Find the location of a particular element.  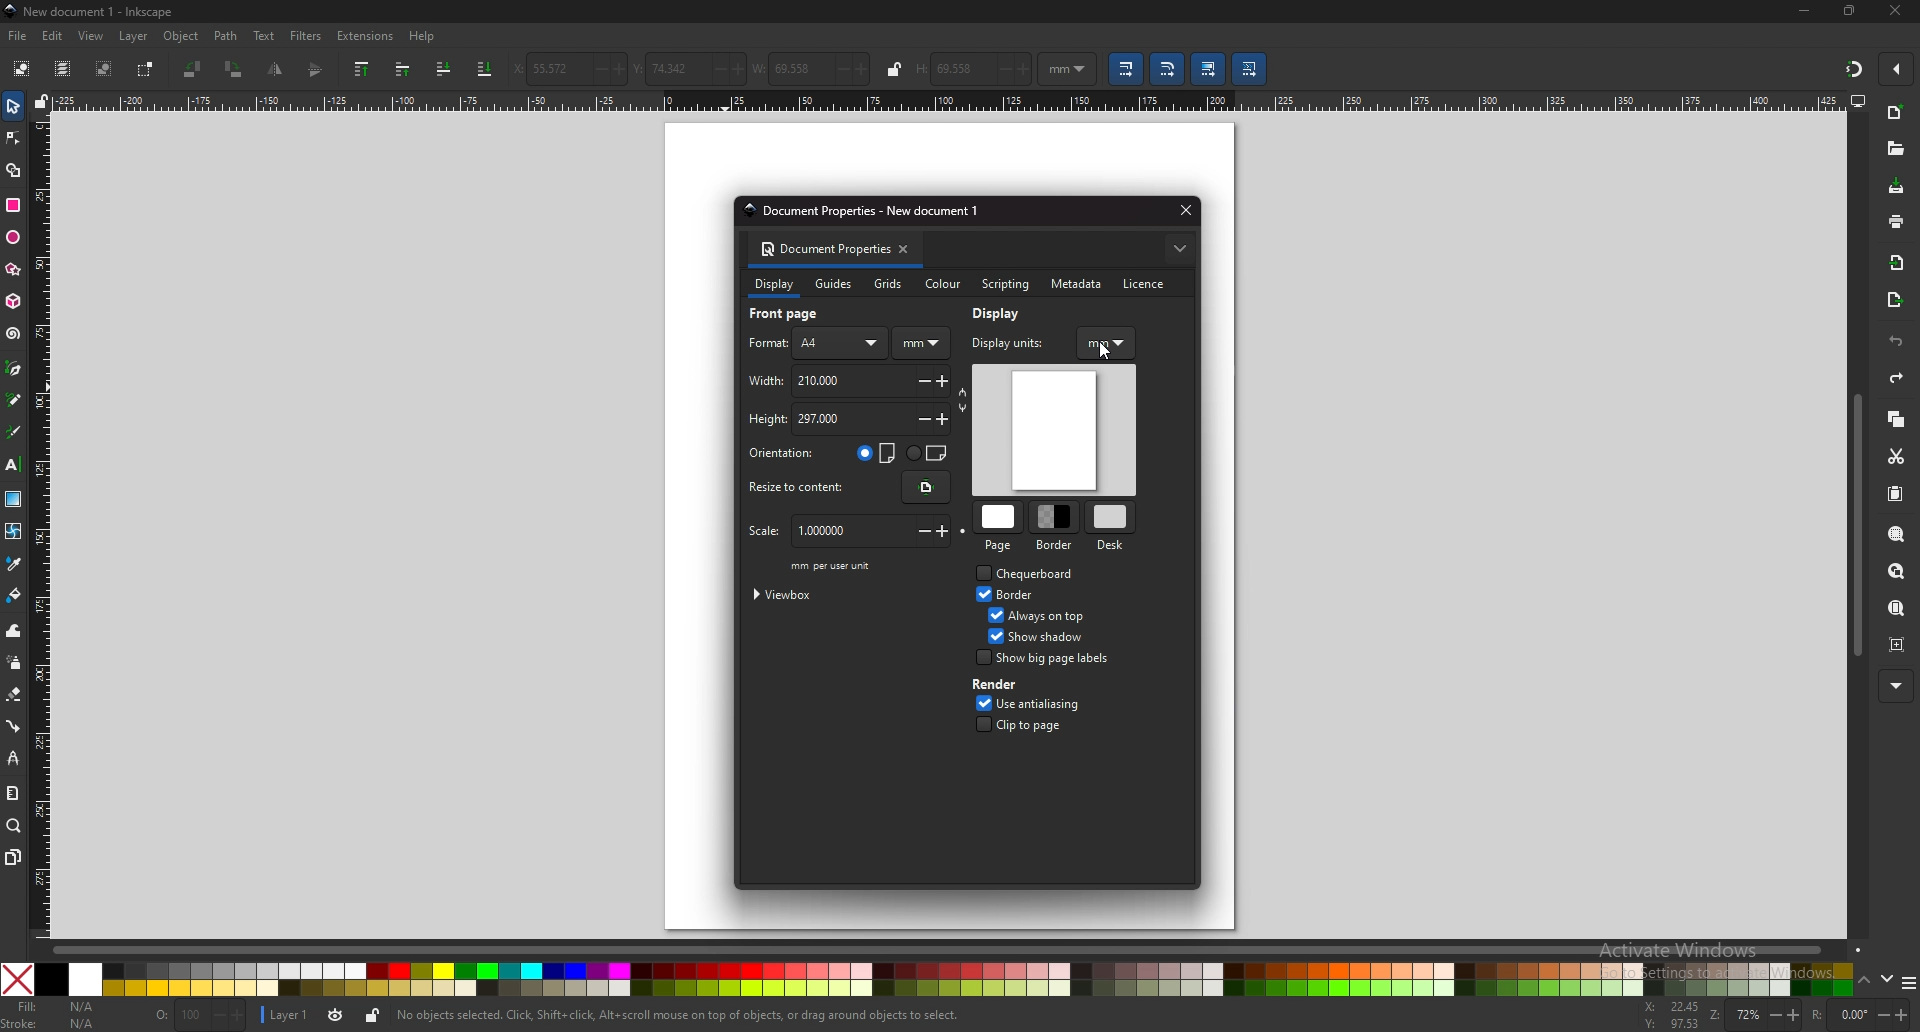

redo is located at coordinates (1897, 378).